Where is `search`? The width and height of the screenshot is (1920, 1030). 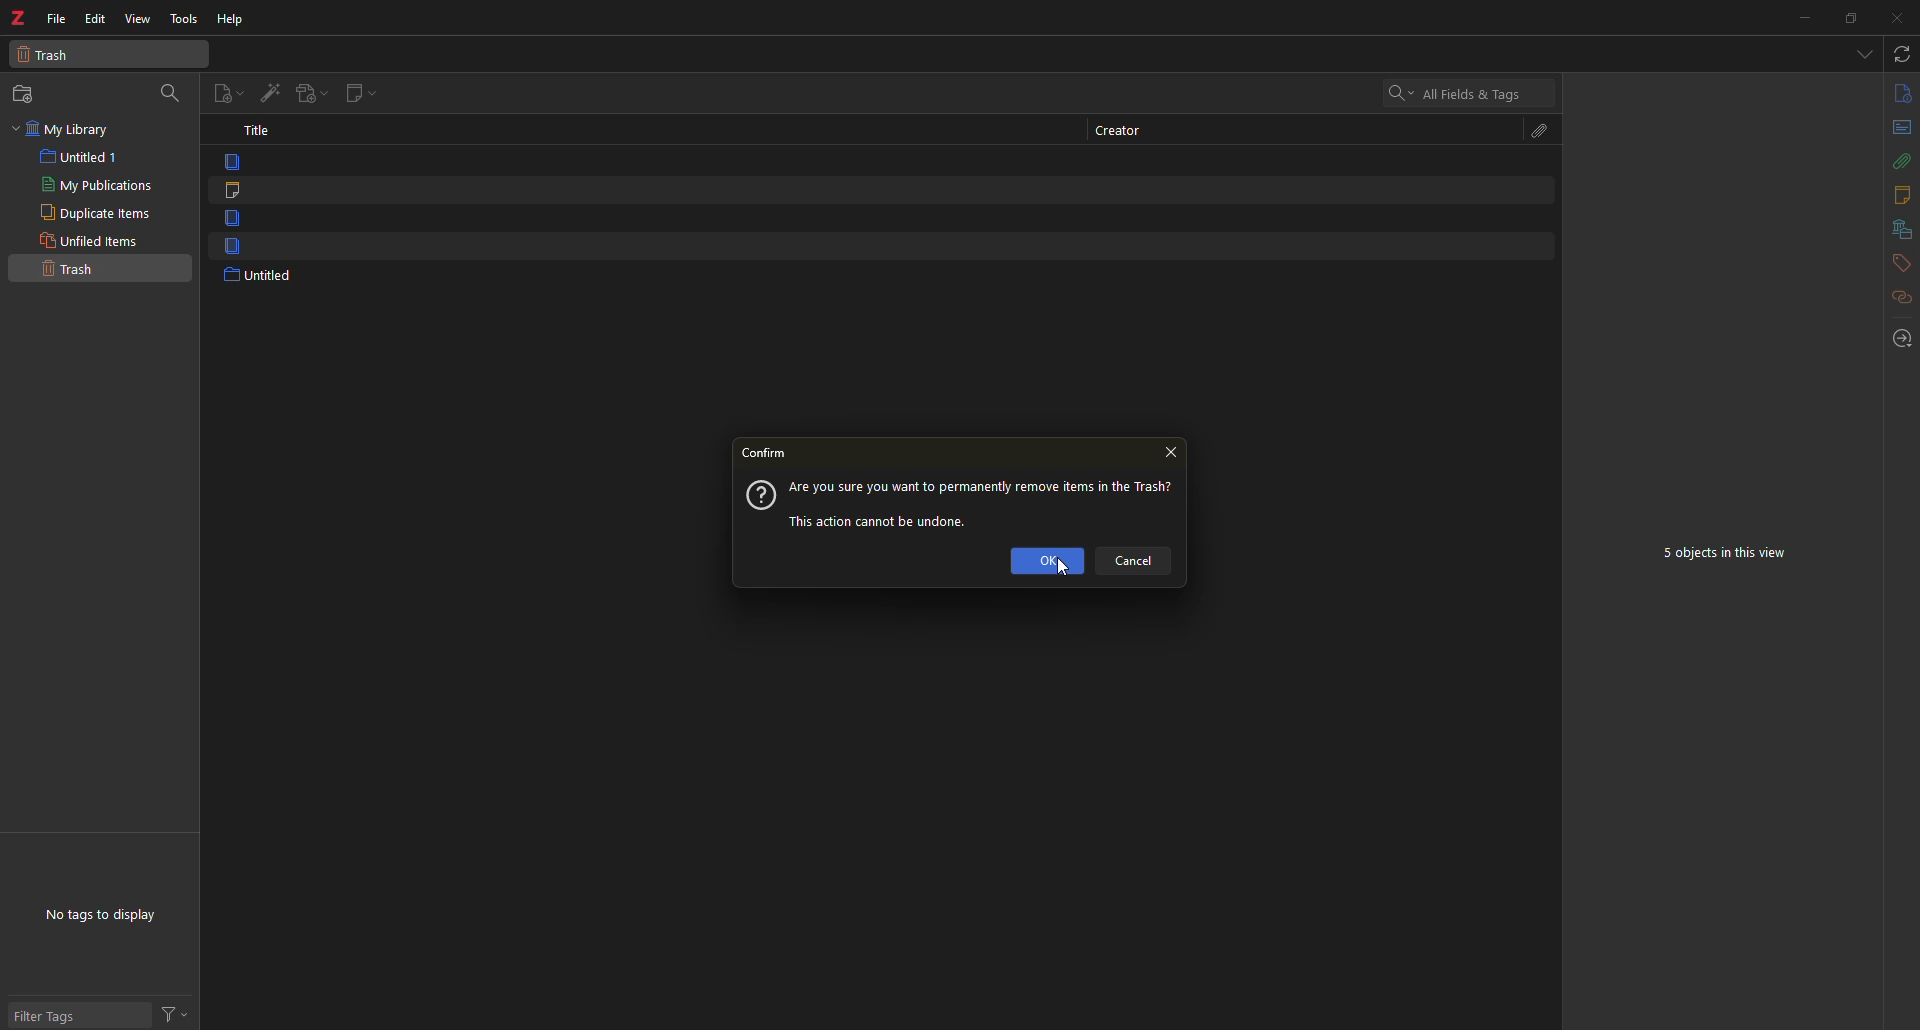 search is located at coordinates (1447, 92).